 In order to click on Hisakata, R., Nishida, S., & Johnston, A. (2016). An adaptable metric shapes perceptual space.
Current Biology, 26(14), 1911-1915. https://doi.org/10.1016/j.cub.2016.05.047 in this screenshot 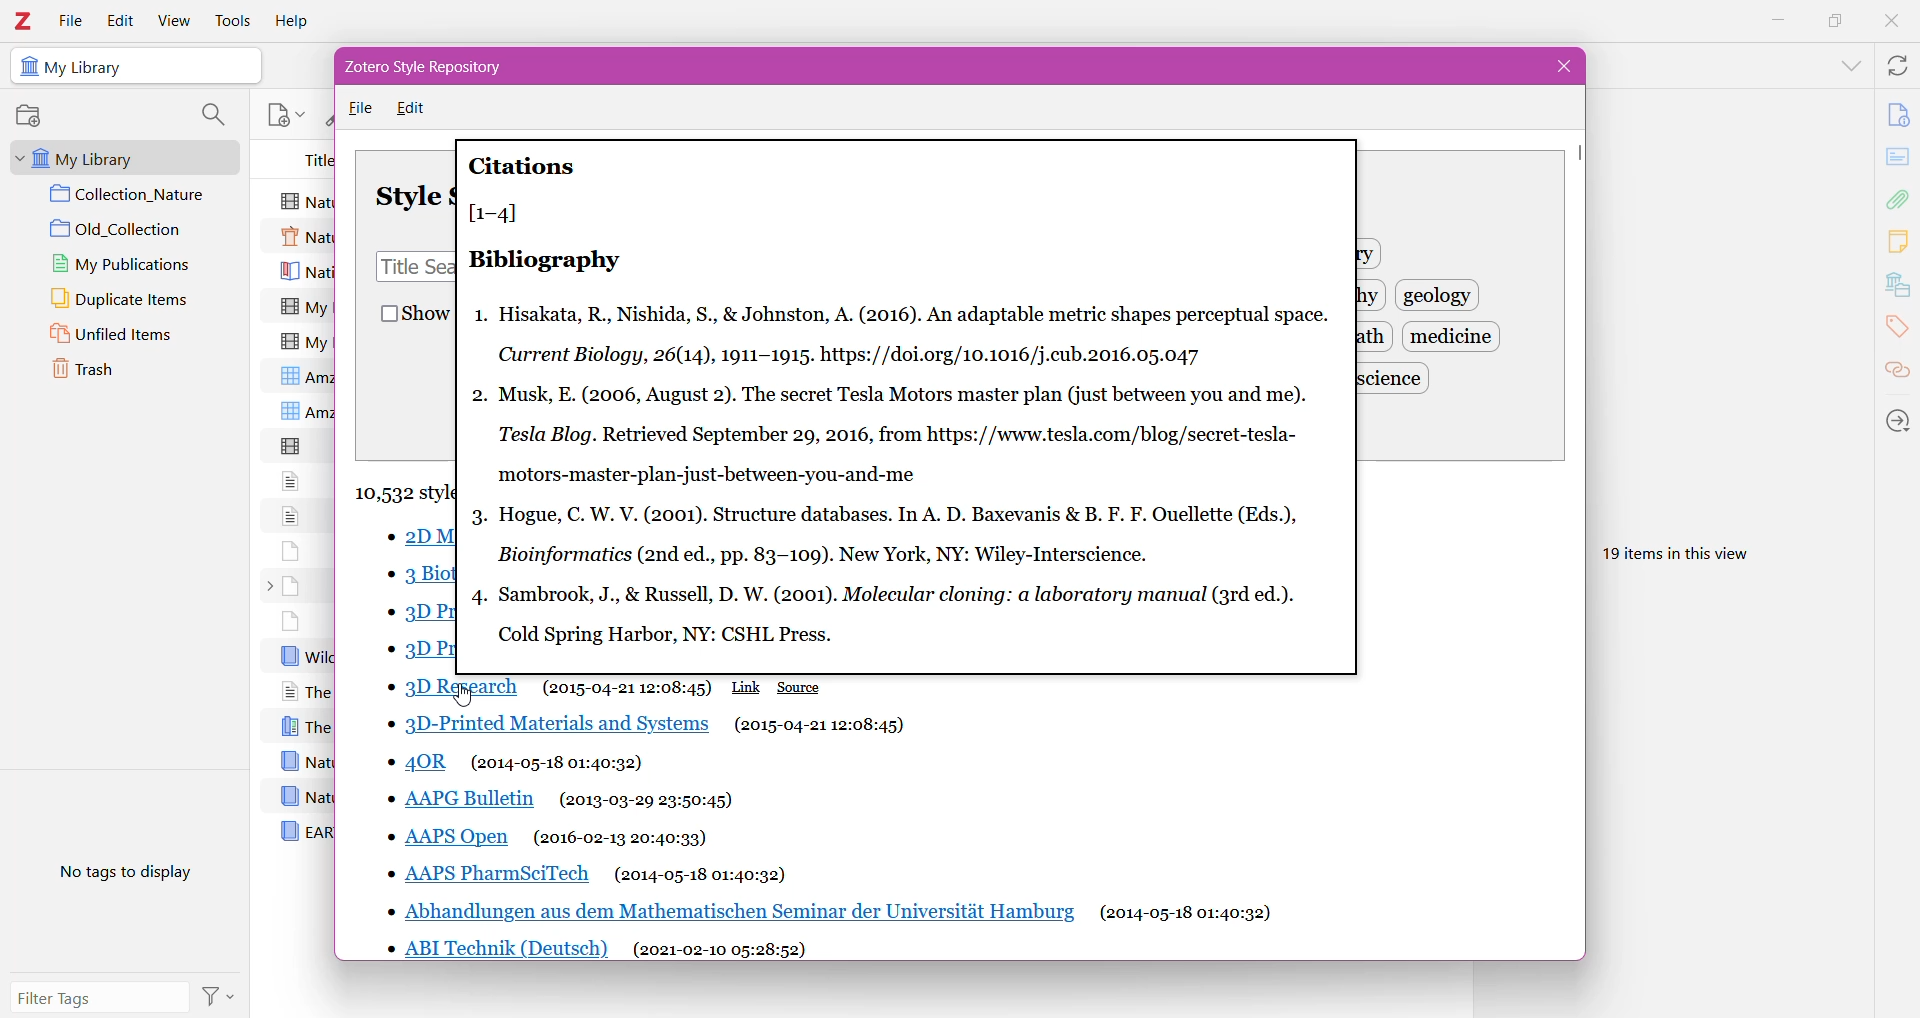, I will do `click(915, 336)`.